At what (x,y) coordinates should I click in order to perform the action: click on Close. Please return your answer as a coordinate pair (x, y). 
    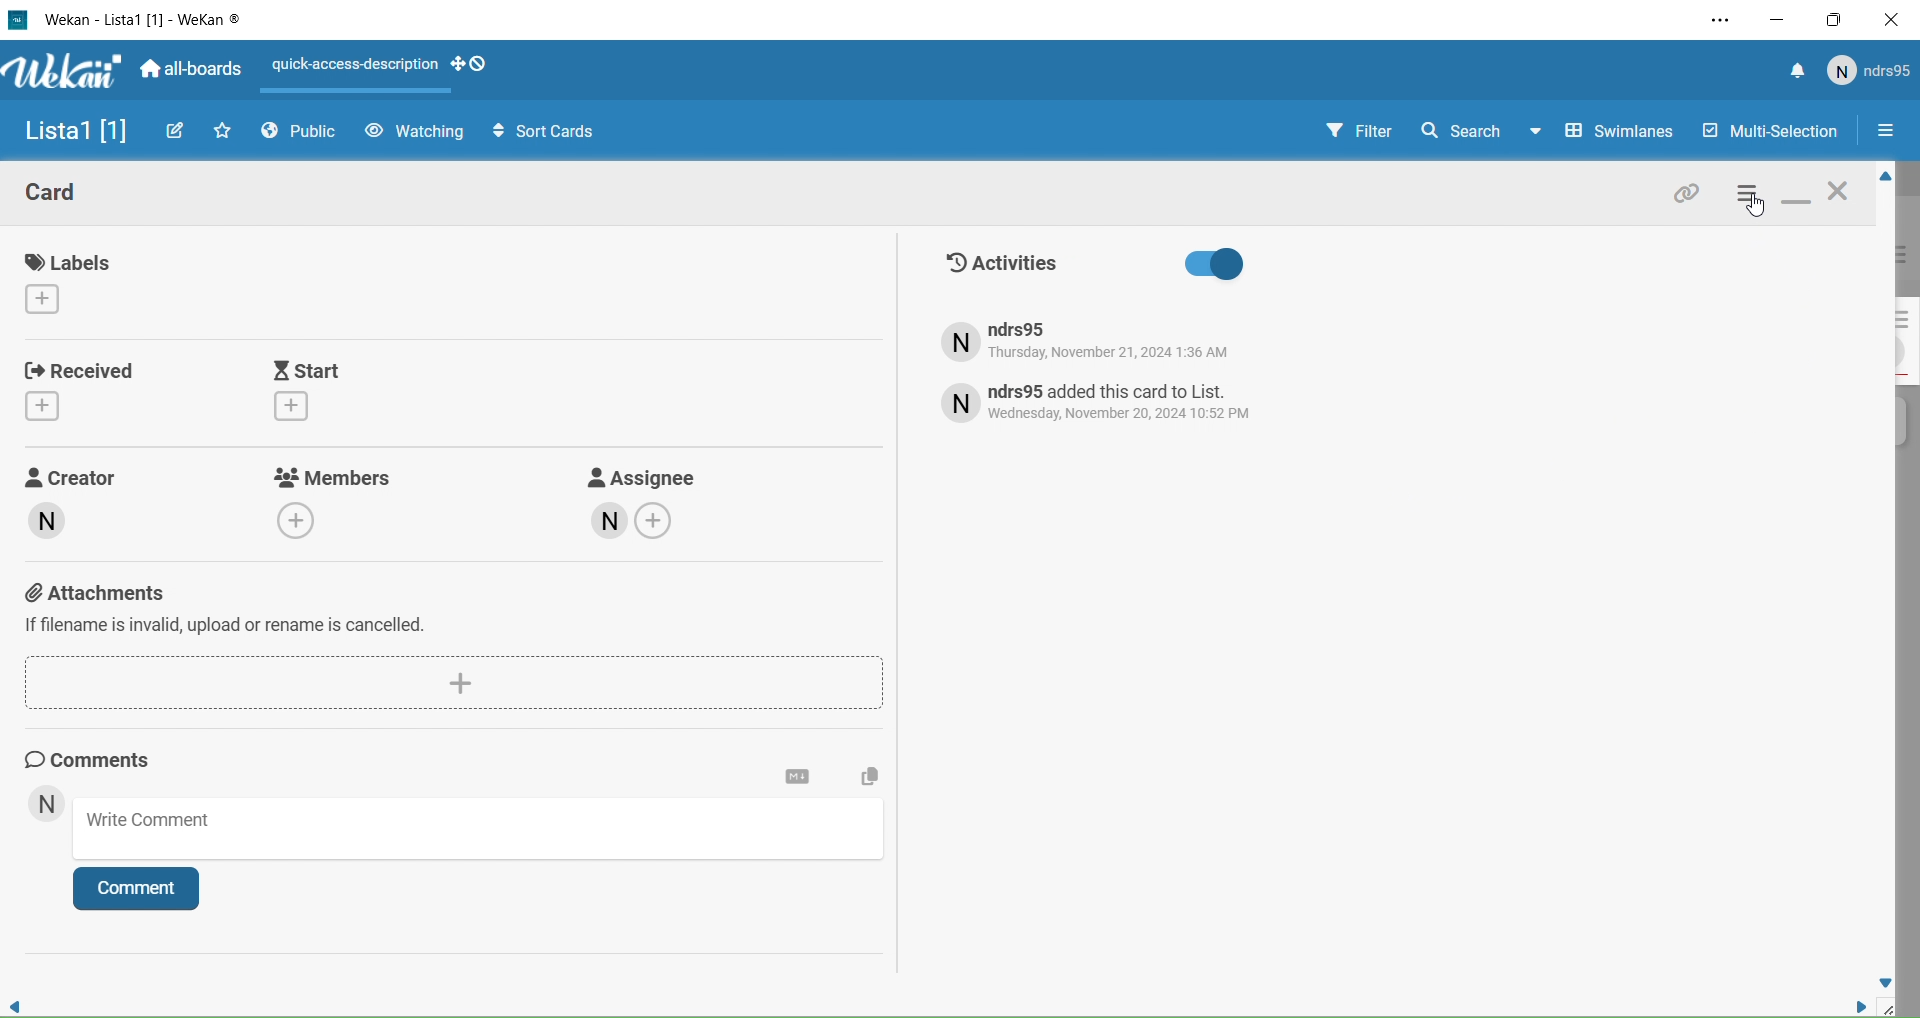
    Looking at the image, I should click on (1838, 201).